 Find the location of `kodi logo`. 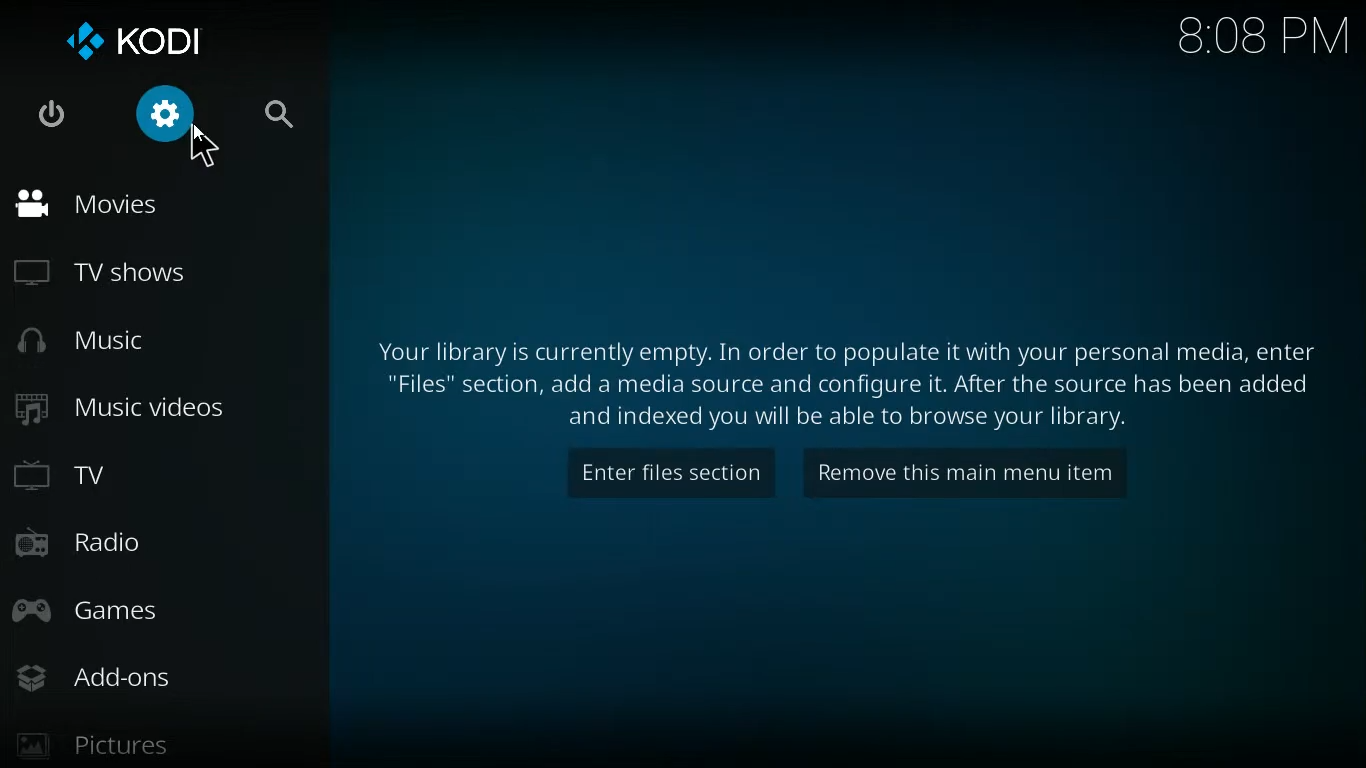

kodi logo is located at coordinates (144, 36).